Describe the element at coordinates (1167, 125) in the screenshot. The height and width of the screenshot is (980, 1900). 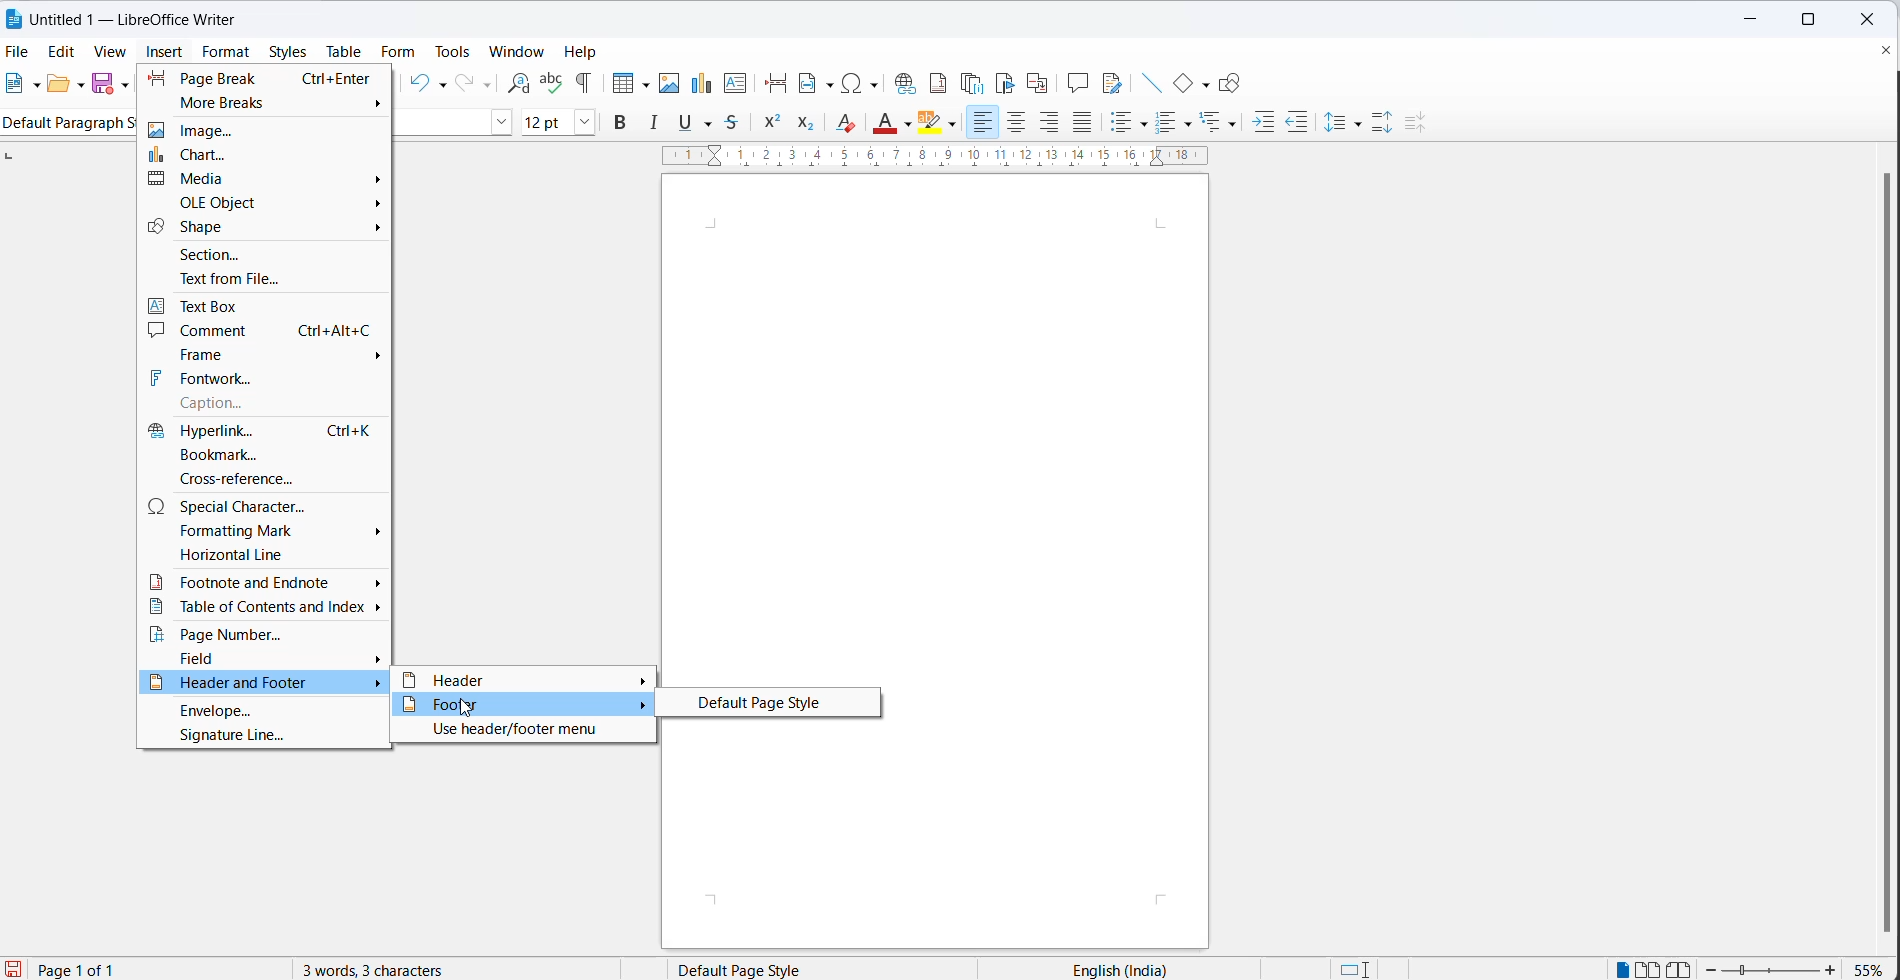
I see `toggle unordered list` at that location.